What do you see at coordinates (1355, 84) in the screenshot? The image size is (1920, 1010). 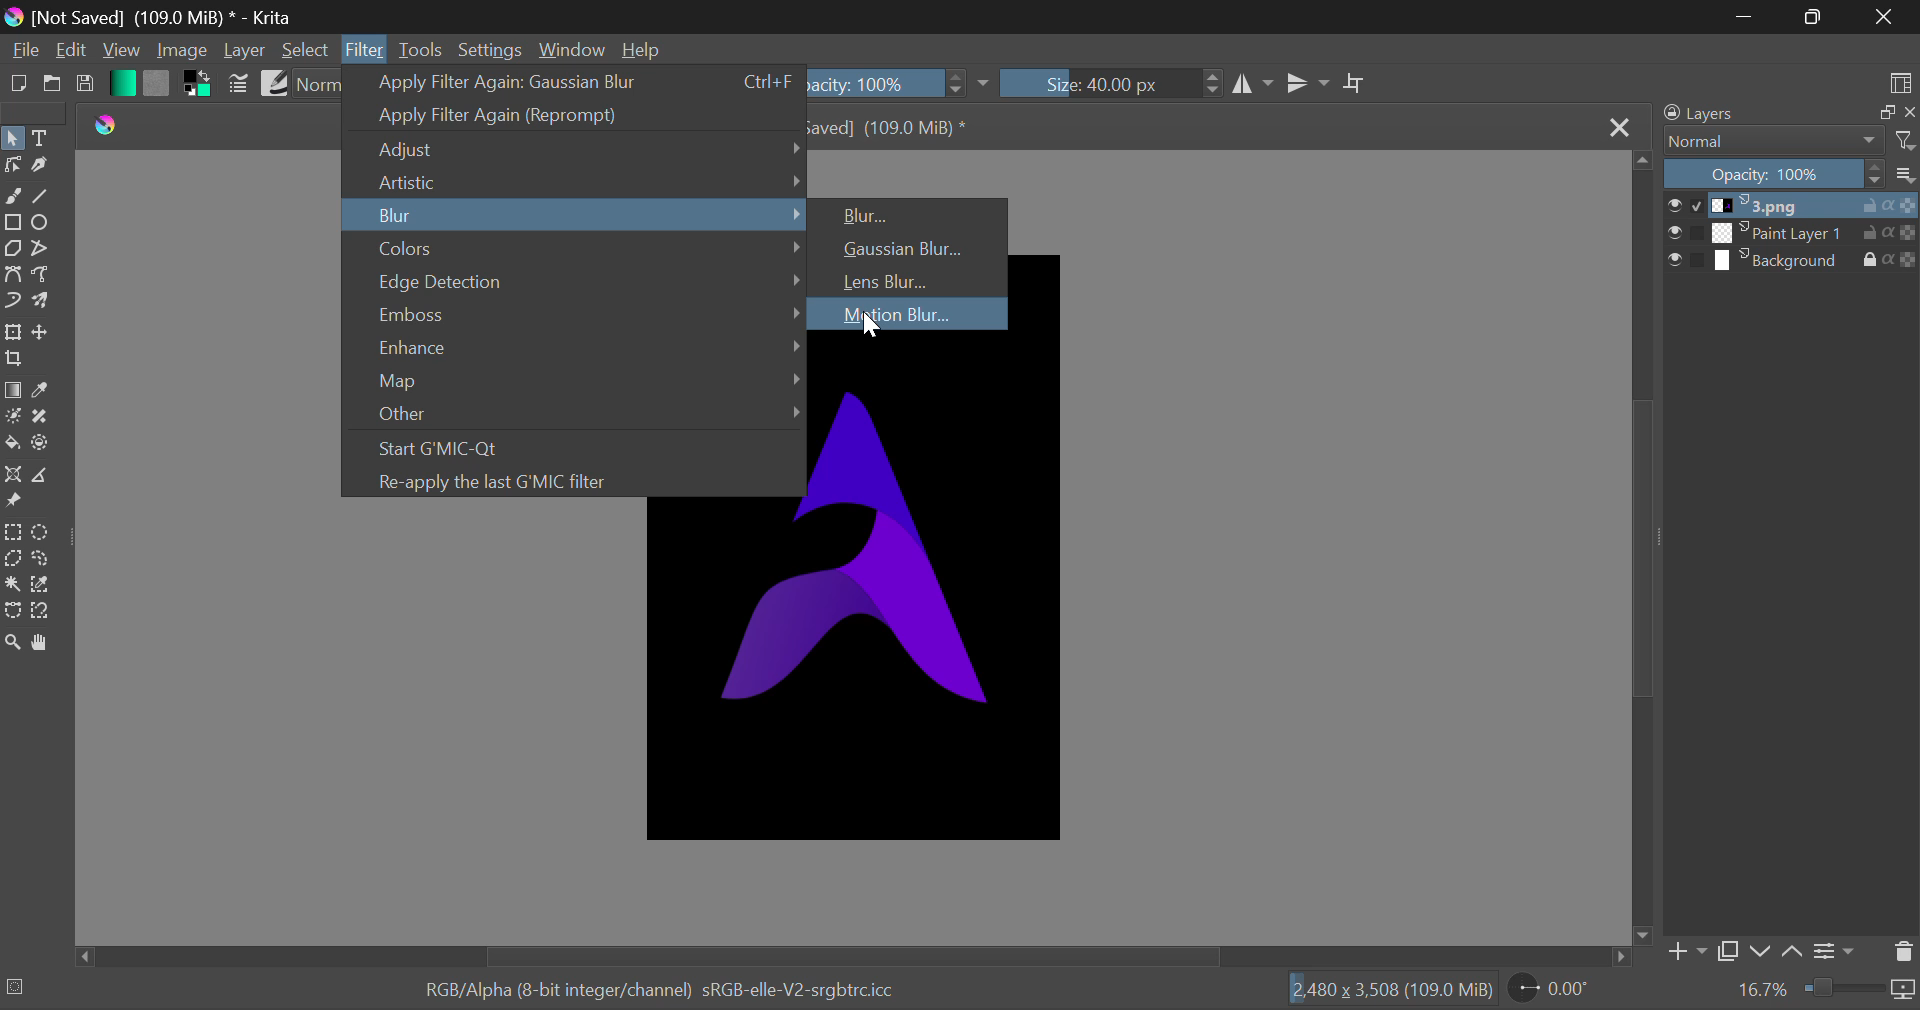 I see `Crop` at bounding box center [1355, 84].